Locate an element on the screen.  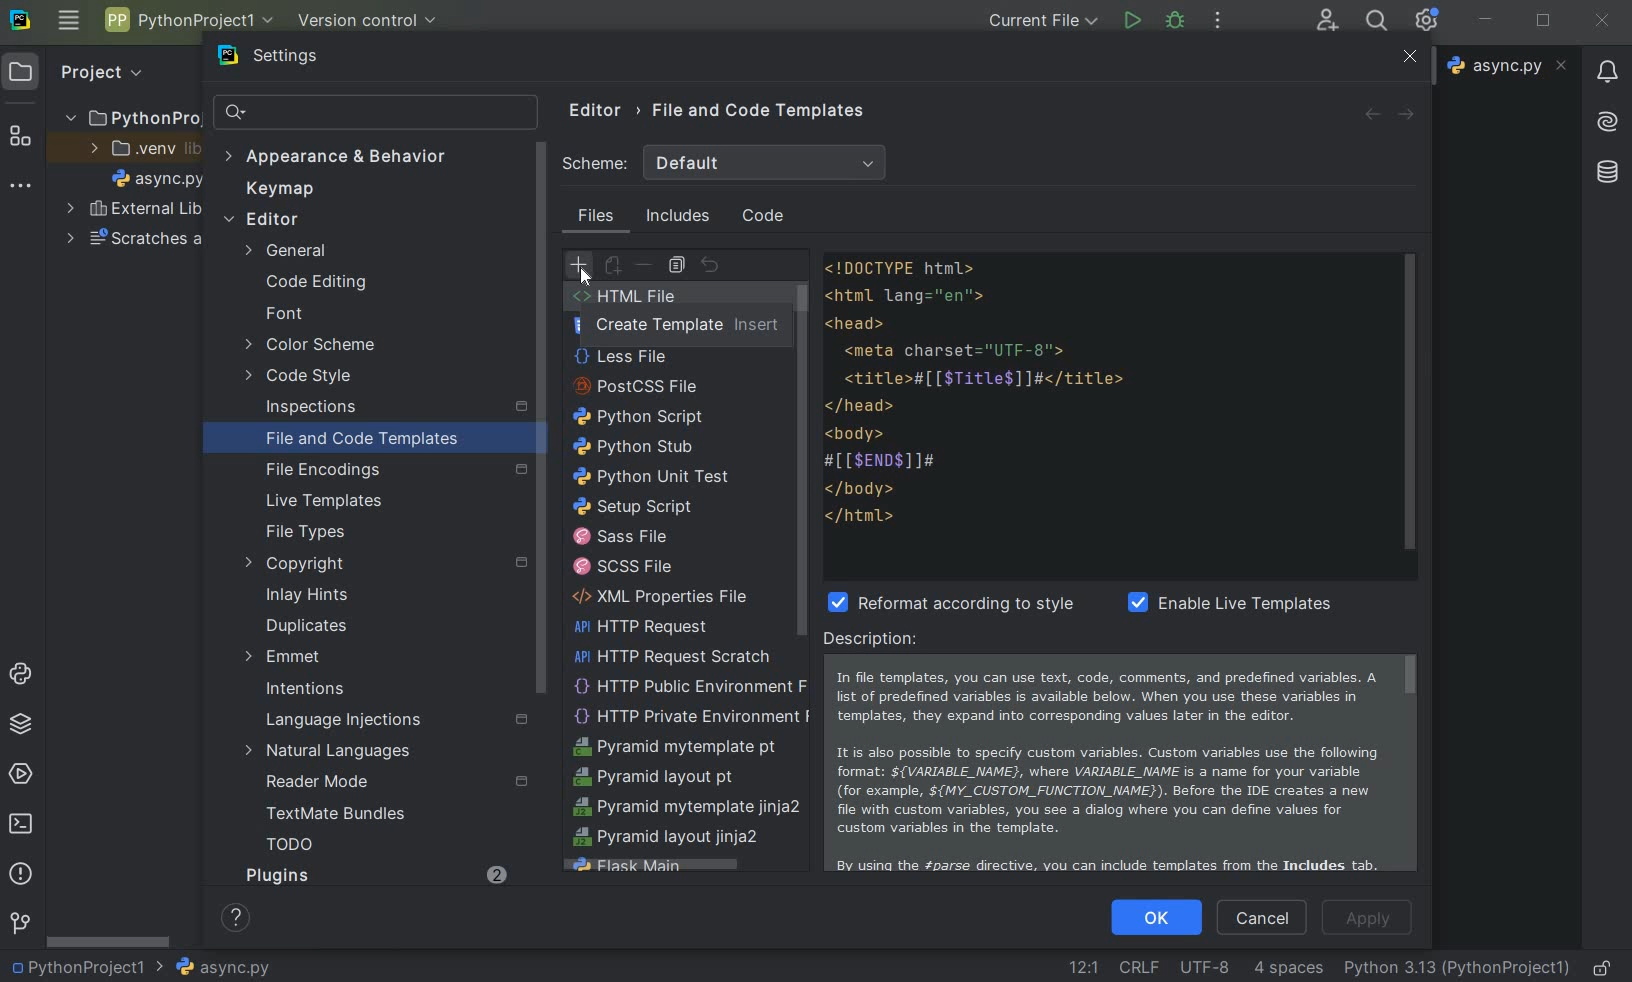
keymap is located at coordinates (278, 191).